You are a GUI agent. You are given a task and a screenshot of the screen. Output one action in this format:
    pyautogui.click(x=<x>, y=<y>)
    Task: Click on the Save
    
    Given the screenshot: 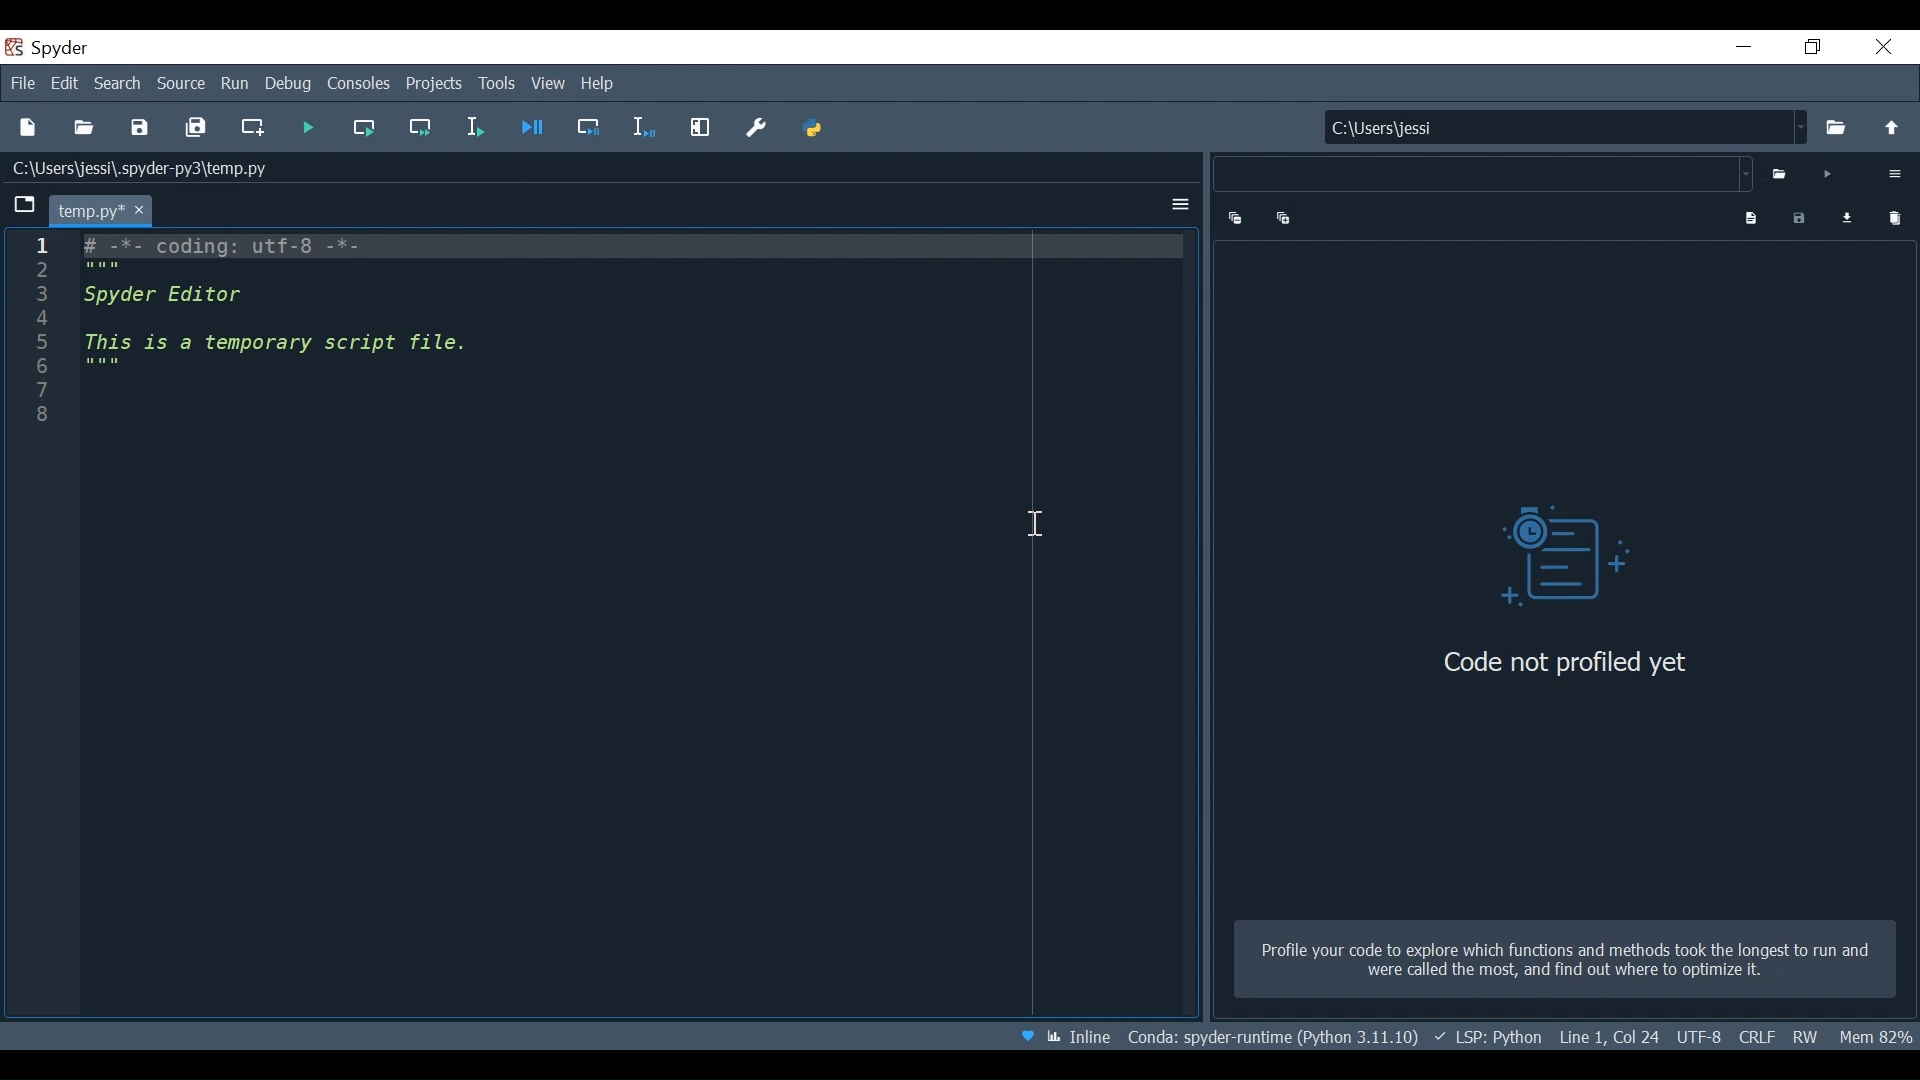 What is the action you would take?
    pyautogui.click(x=1802, y=218)
    